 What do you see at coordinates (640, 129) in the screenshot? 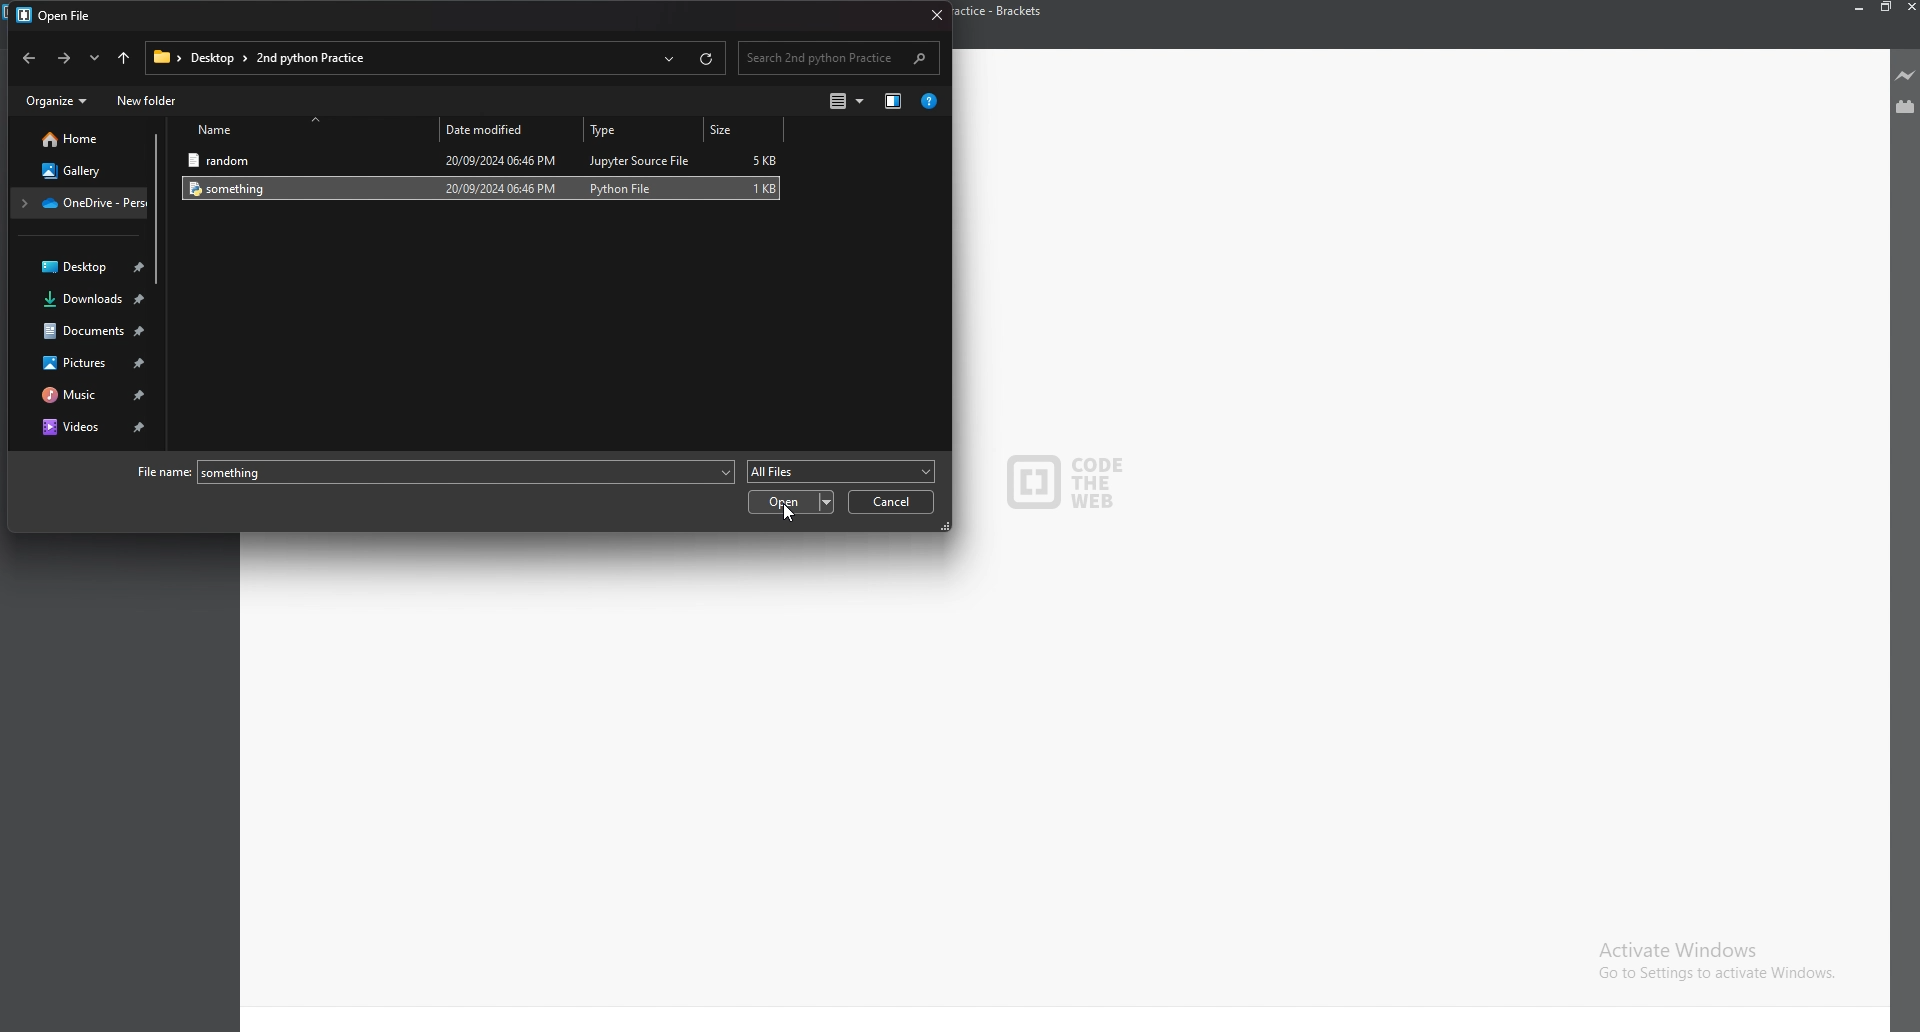
I see `type` at bounding box center [640, 129].